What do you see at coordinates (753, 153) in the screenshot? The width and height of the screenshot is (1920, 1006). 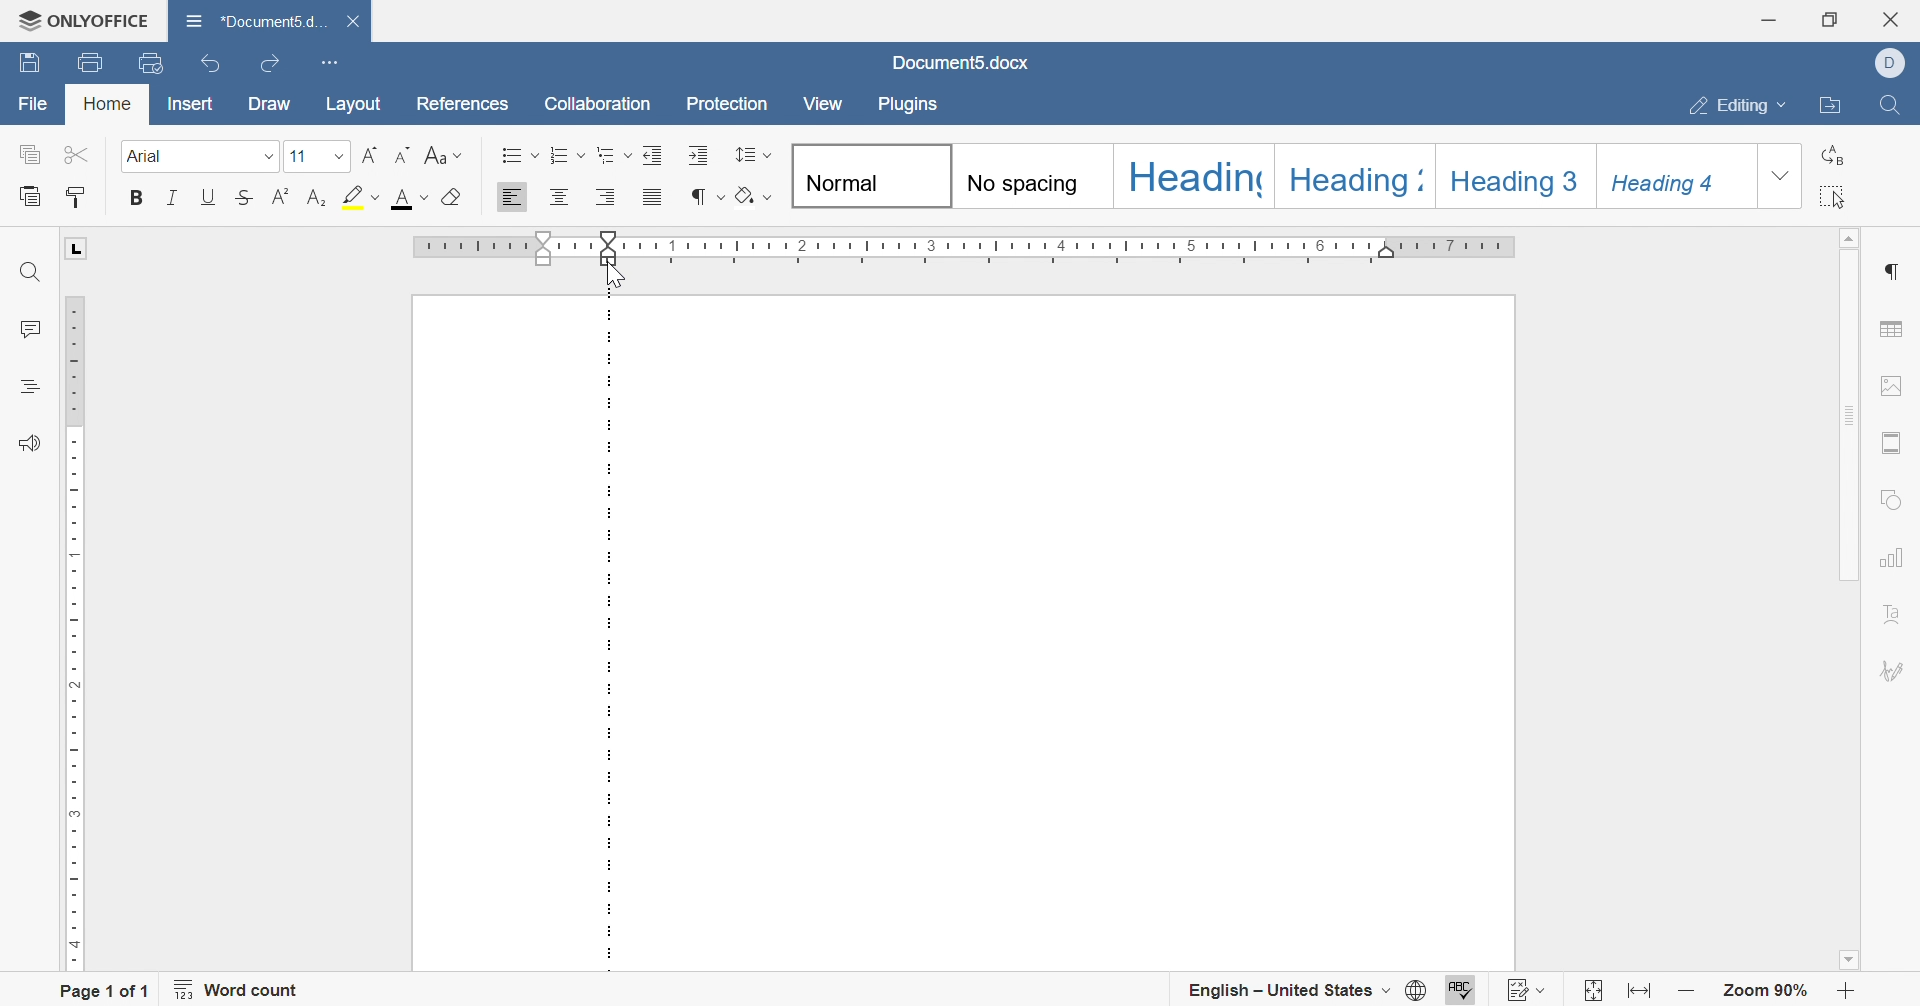 I see `line spacing` at bounding box center [753, 153].